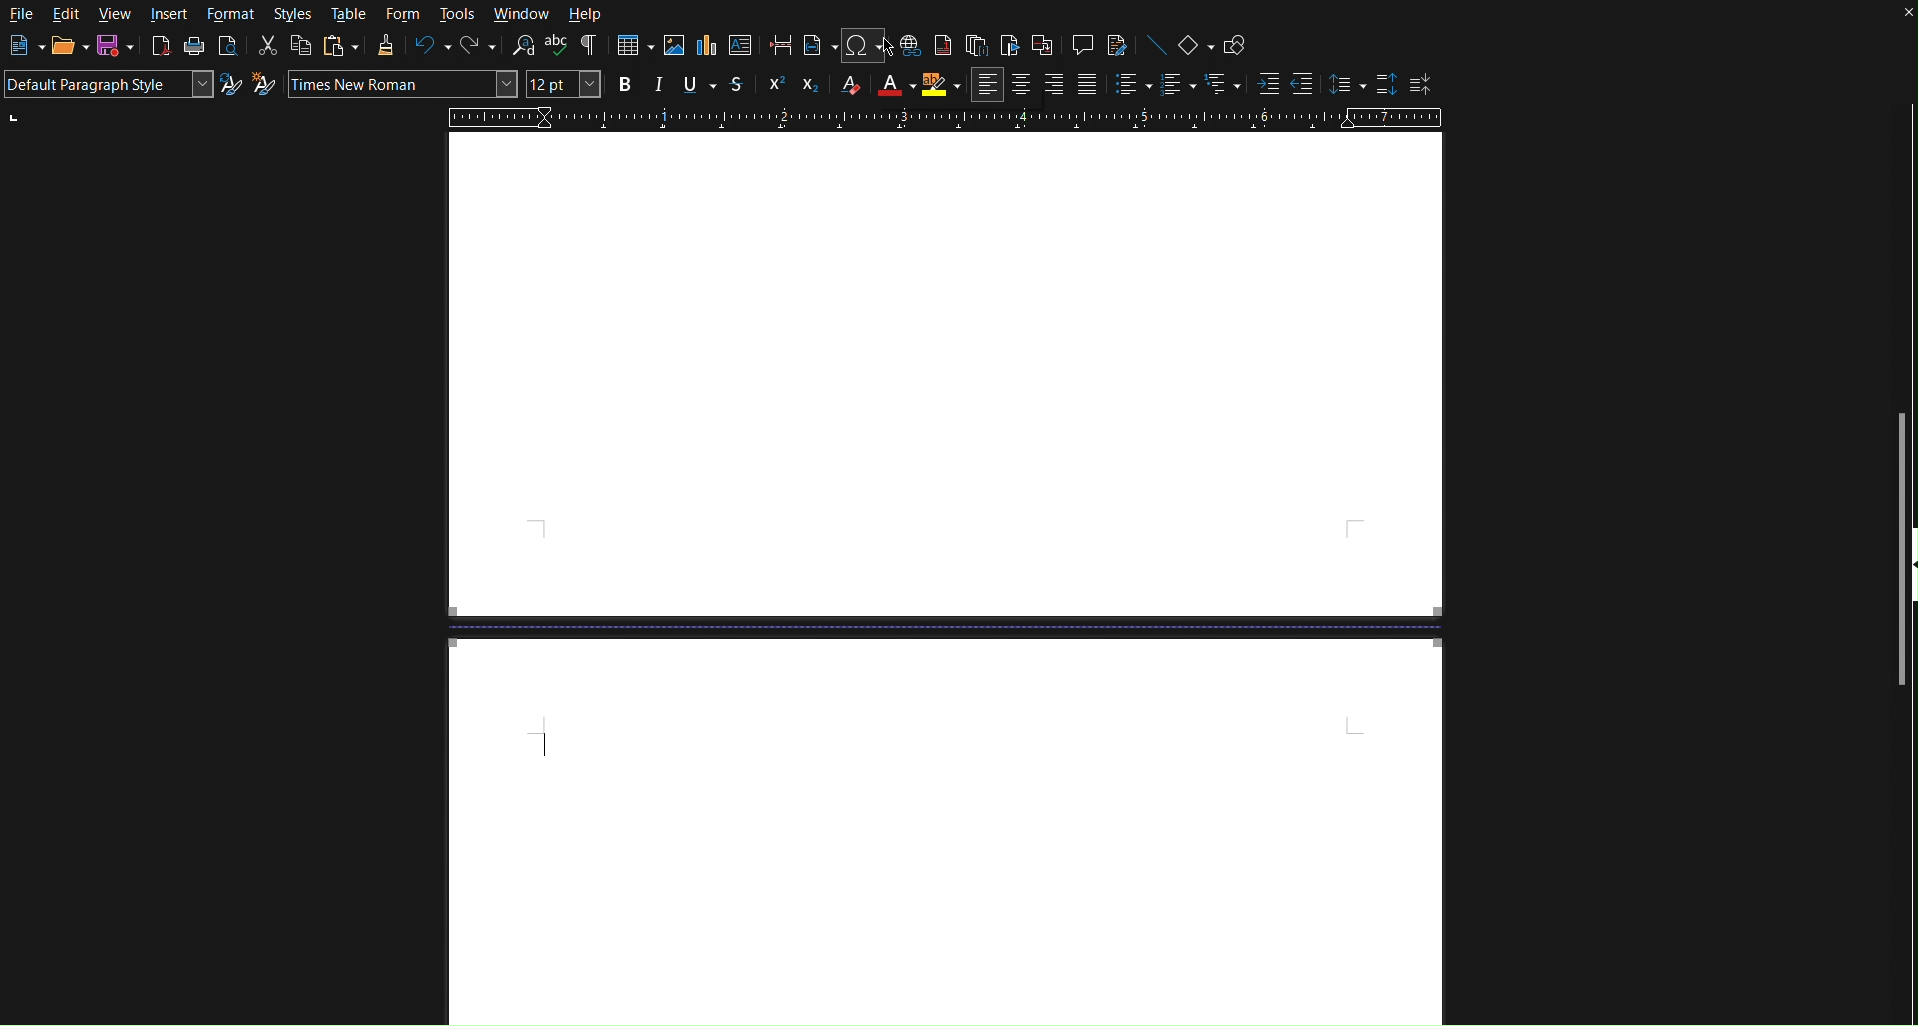 The image size is (1918, 1026). Describe the element at coordinates (108, 86) in the screenshot. I see `Default Paragraph Style` at that location.